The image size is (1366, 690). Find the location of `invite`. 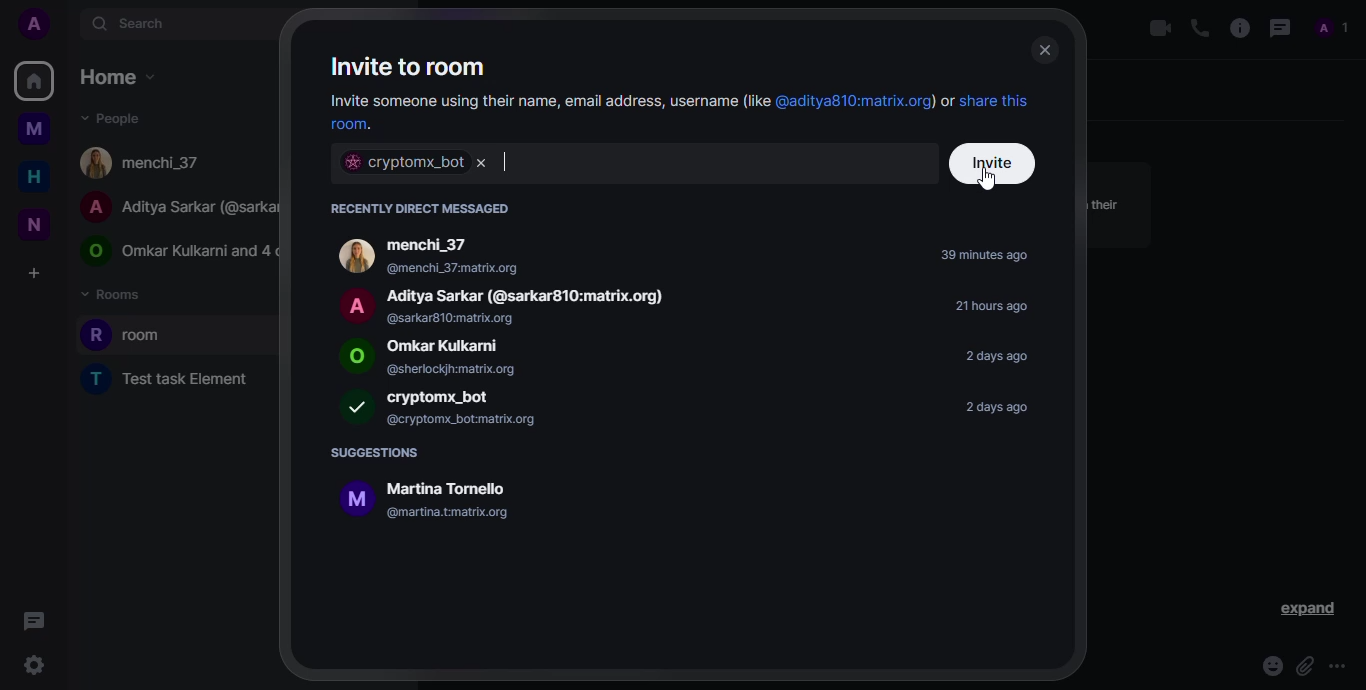

invite is located at coordinates (1000, 163).